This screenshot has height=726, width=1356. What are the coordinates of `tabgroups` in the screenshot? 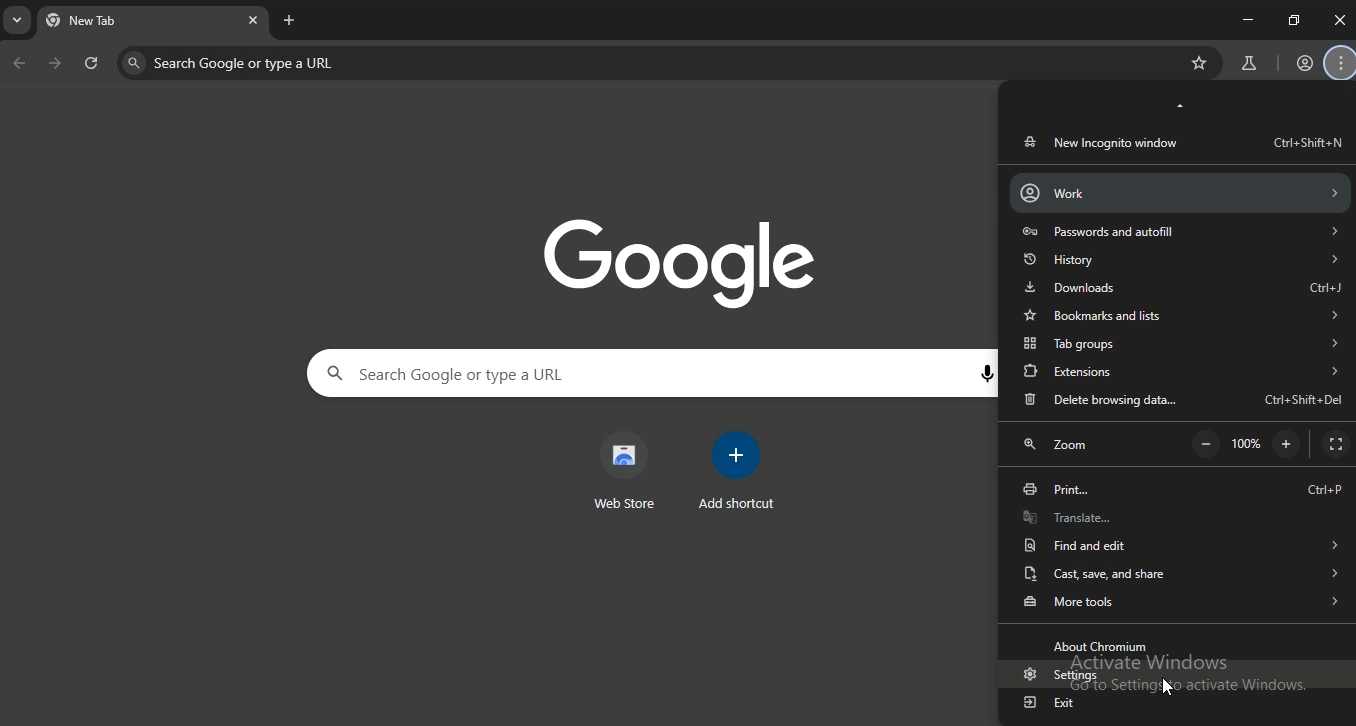 It's located at (1180, 345).